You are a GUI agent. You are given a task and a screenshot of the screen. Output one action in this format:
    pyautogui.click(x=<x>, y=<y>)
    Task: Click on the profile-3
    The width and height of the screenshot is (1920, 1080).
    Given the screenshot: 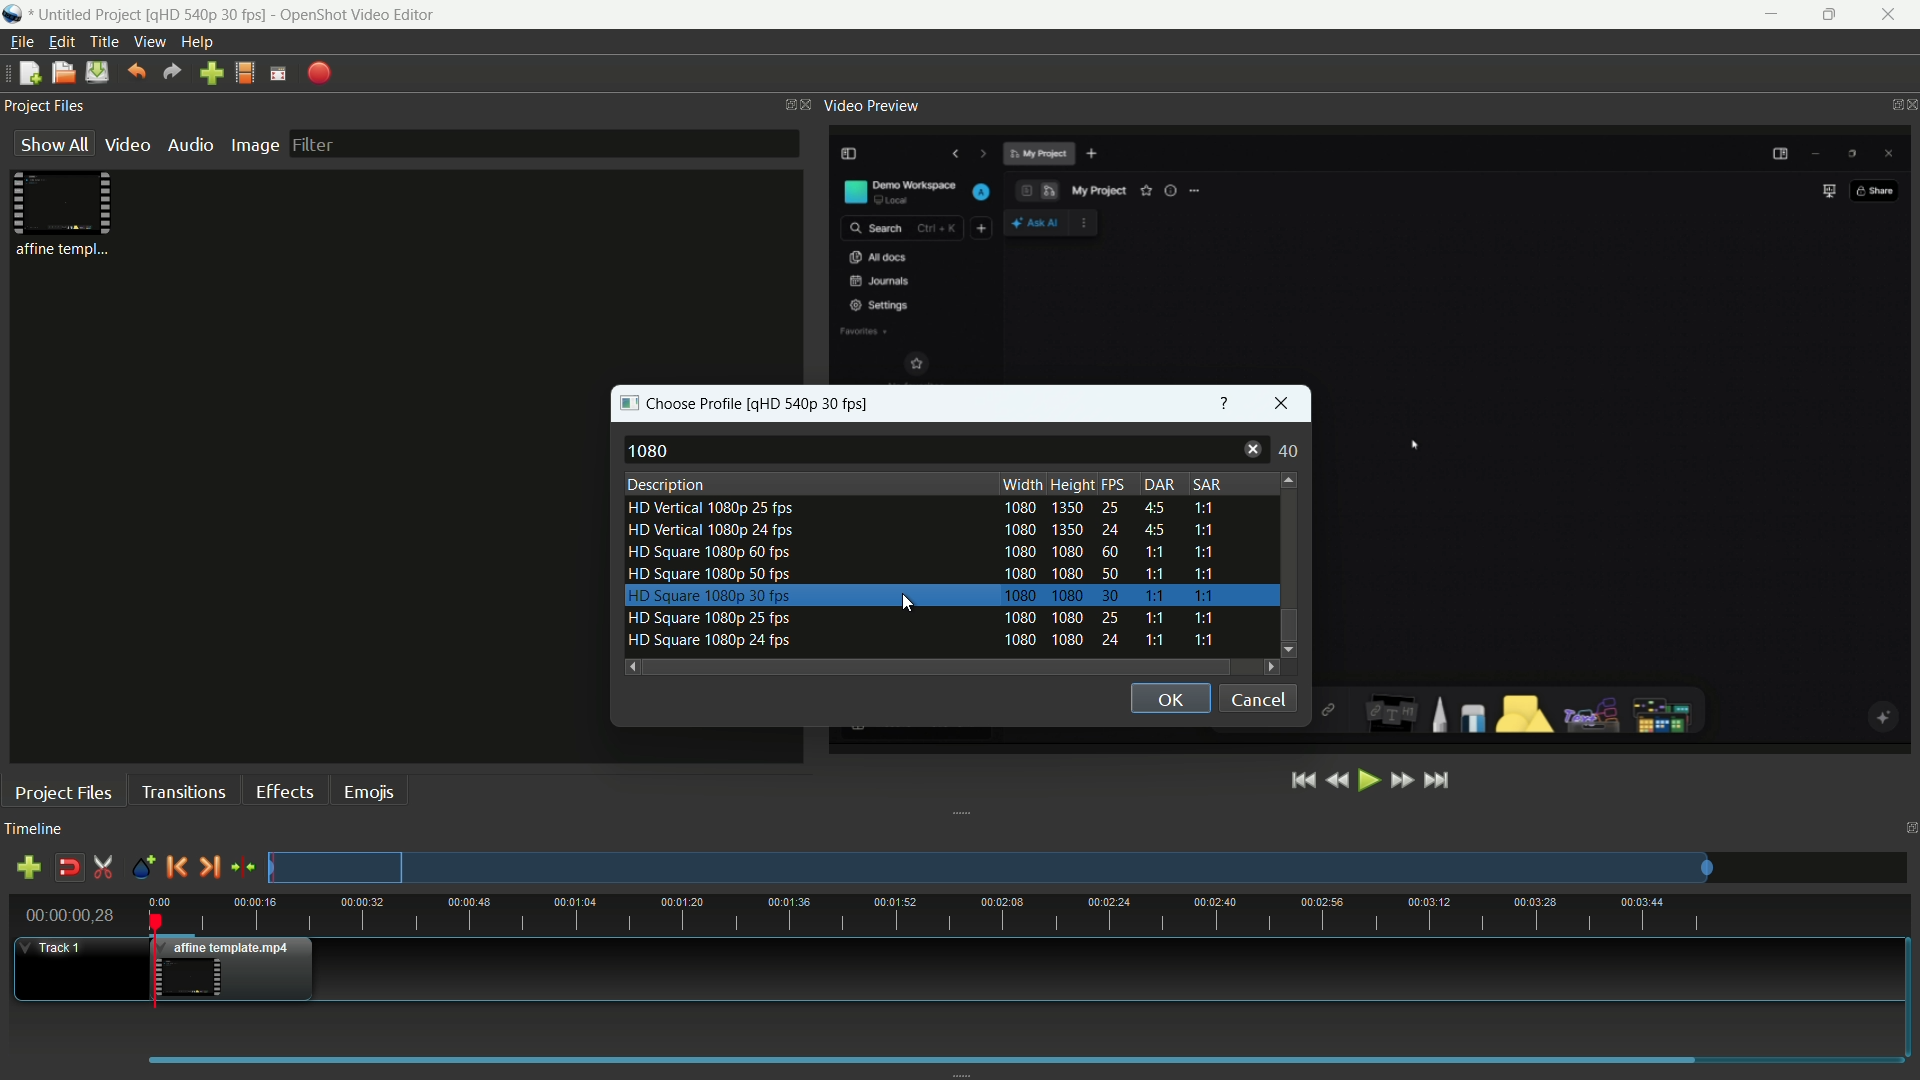 What is the action you would take?
    pyautogui.click(x=920, y=554)
    